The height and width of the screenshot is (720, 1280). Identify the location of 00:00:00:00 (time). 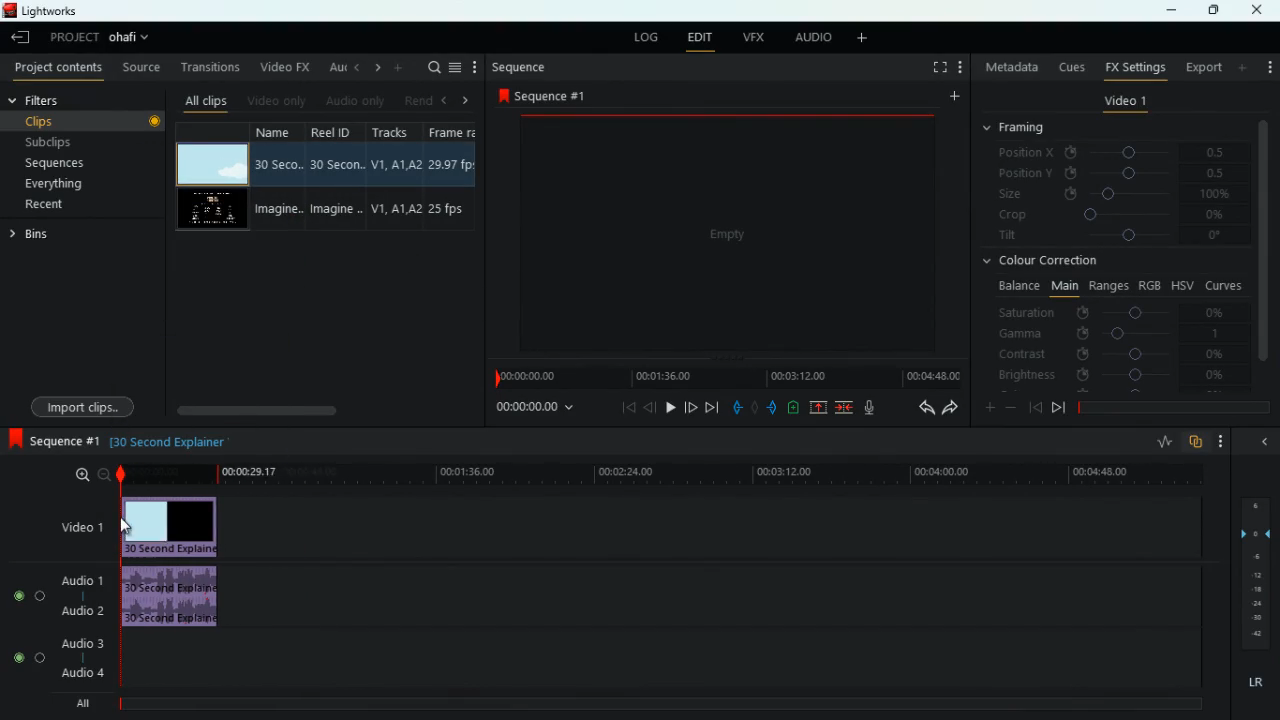
(538, 408).